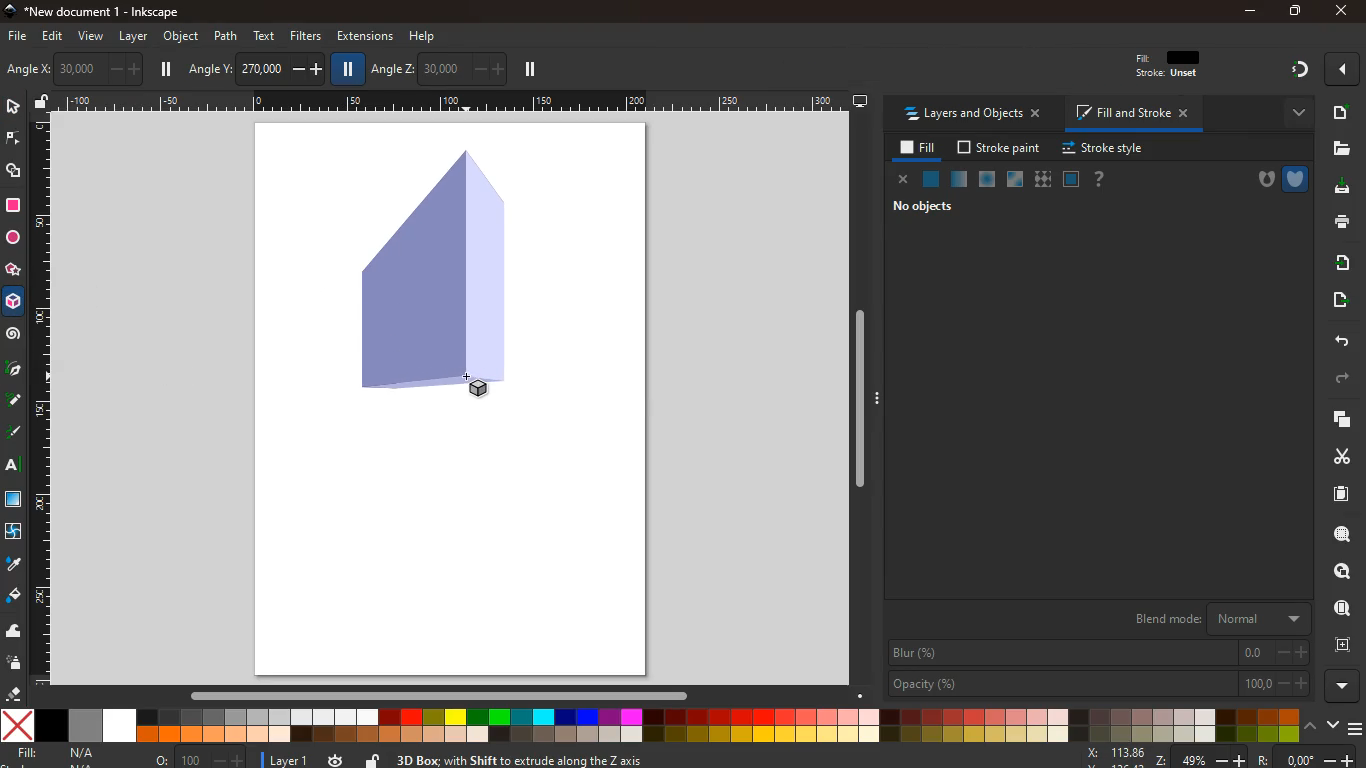 The height and width of the screenshot is (768, 1366). I want to click on up, so click(1311, 727).